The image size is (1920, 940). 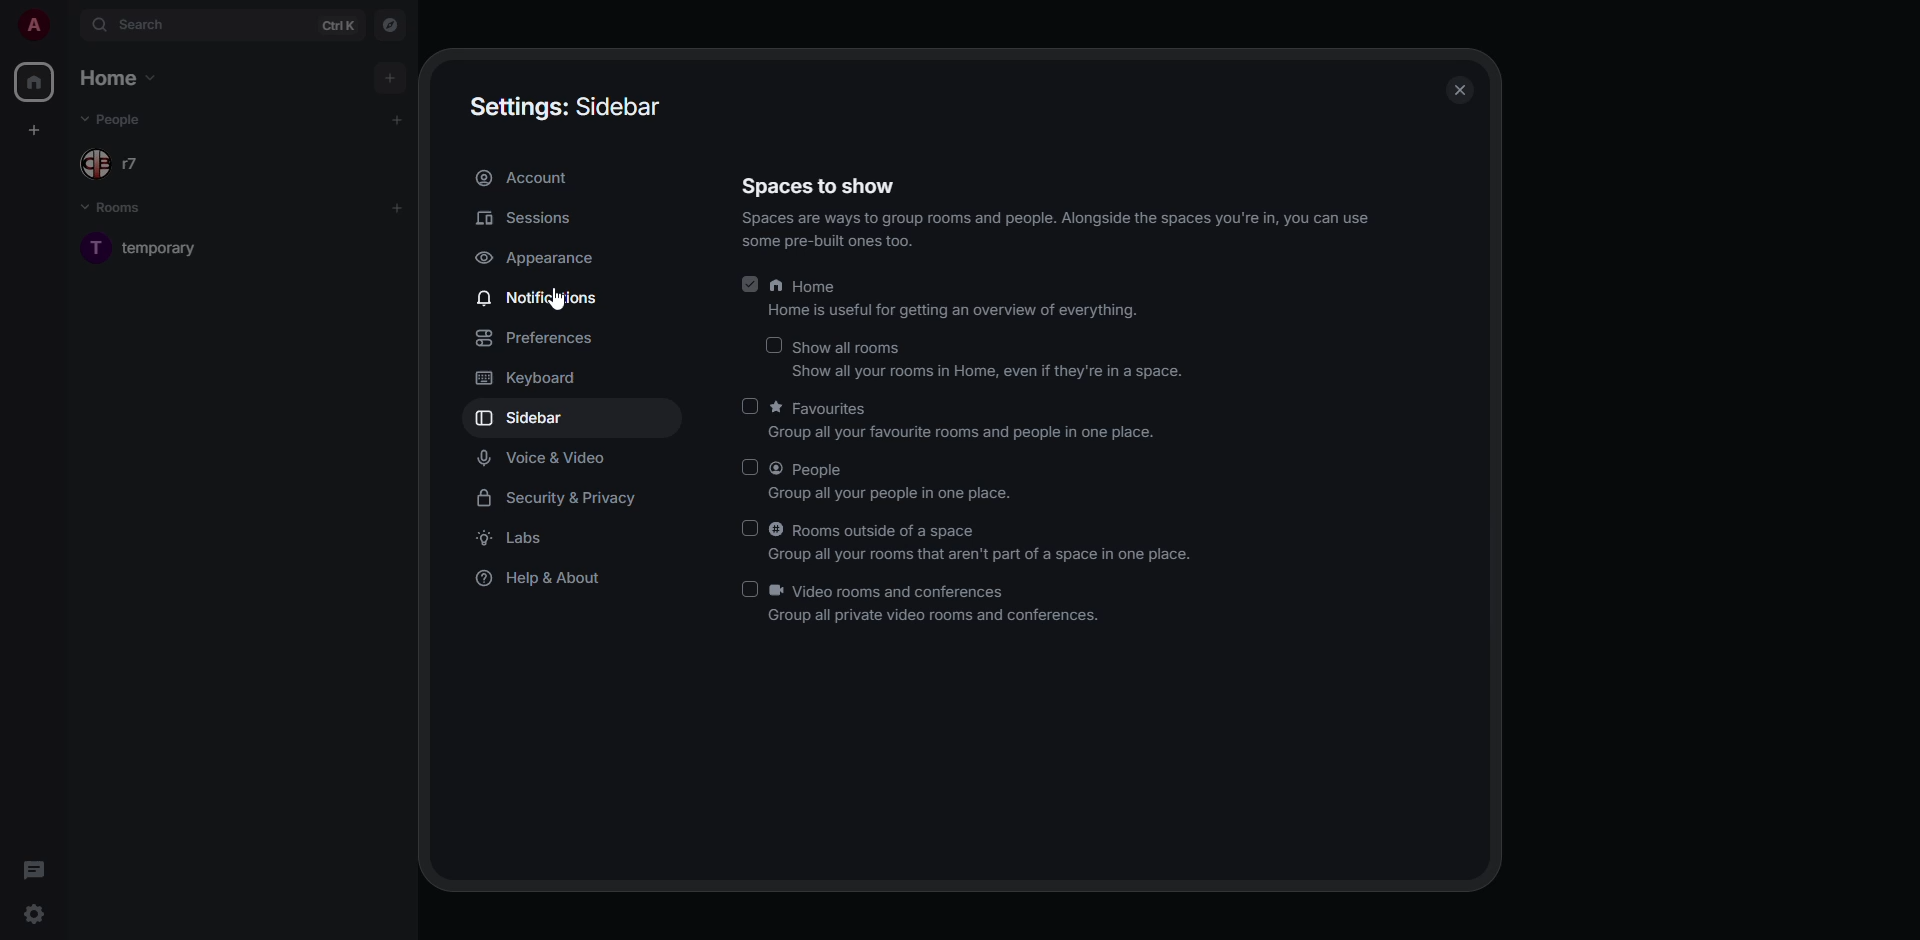 I want to click on people, so click(x=897, y=481).